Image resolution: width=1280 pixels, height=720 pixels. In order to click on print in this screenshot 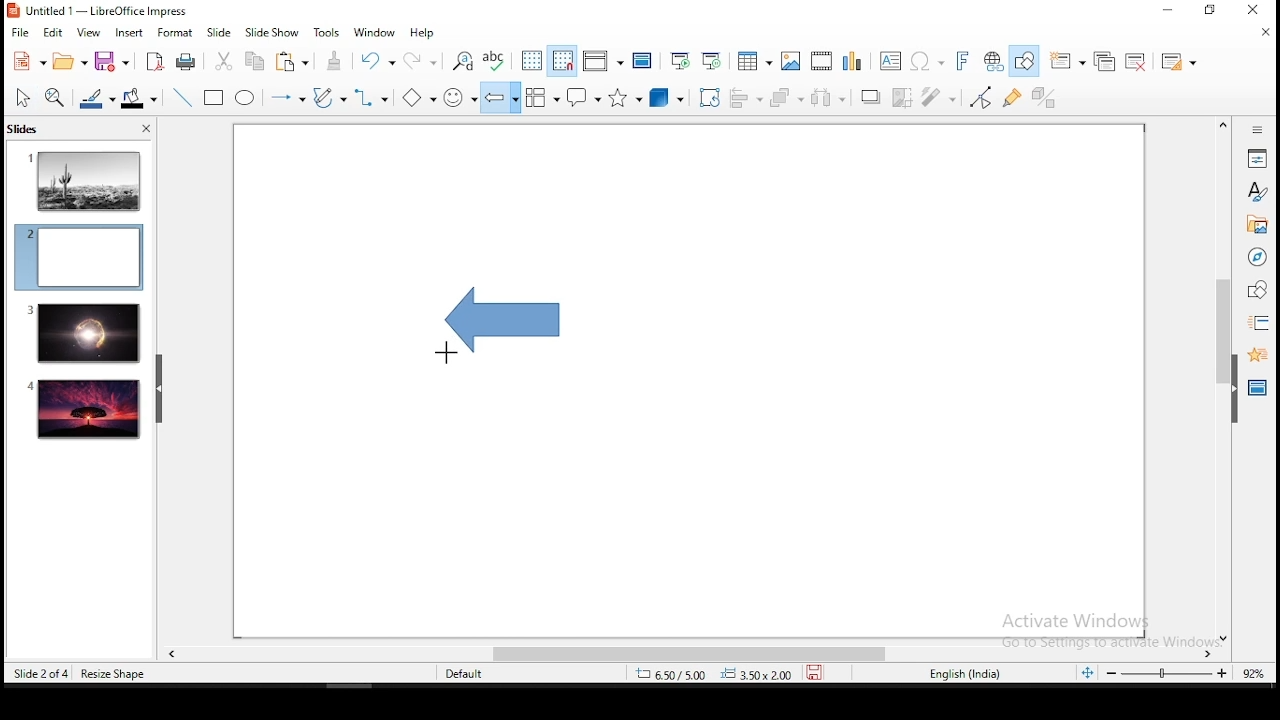, I will do `click(187, 61)`.